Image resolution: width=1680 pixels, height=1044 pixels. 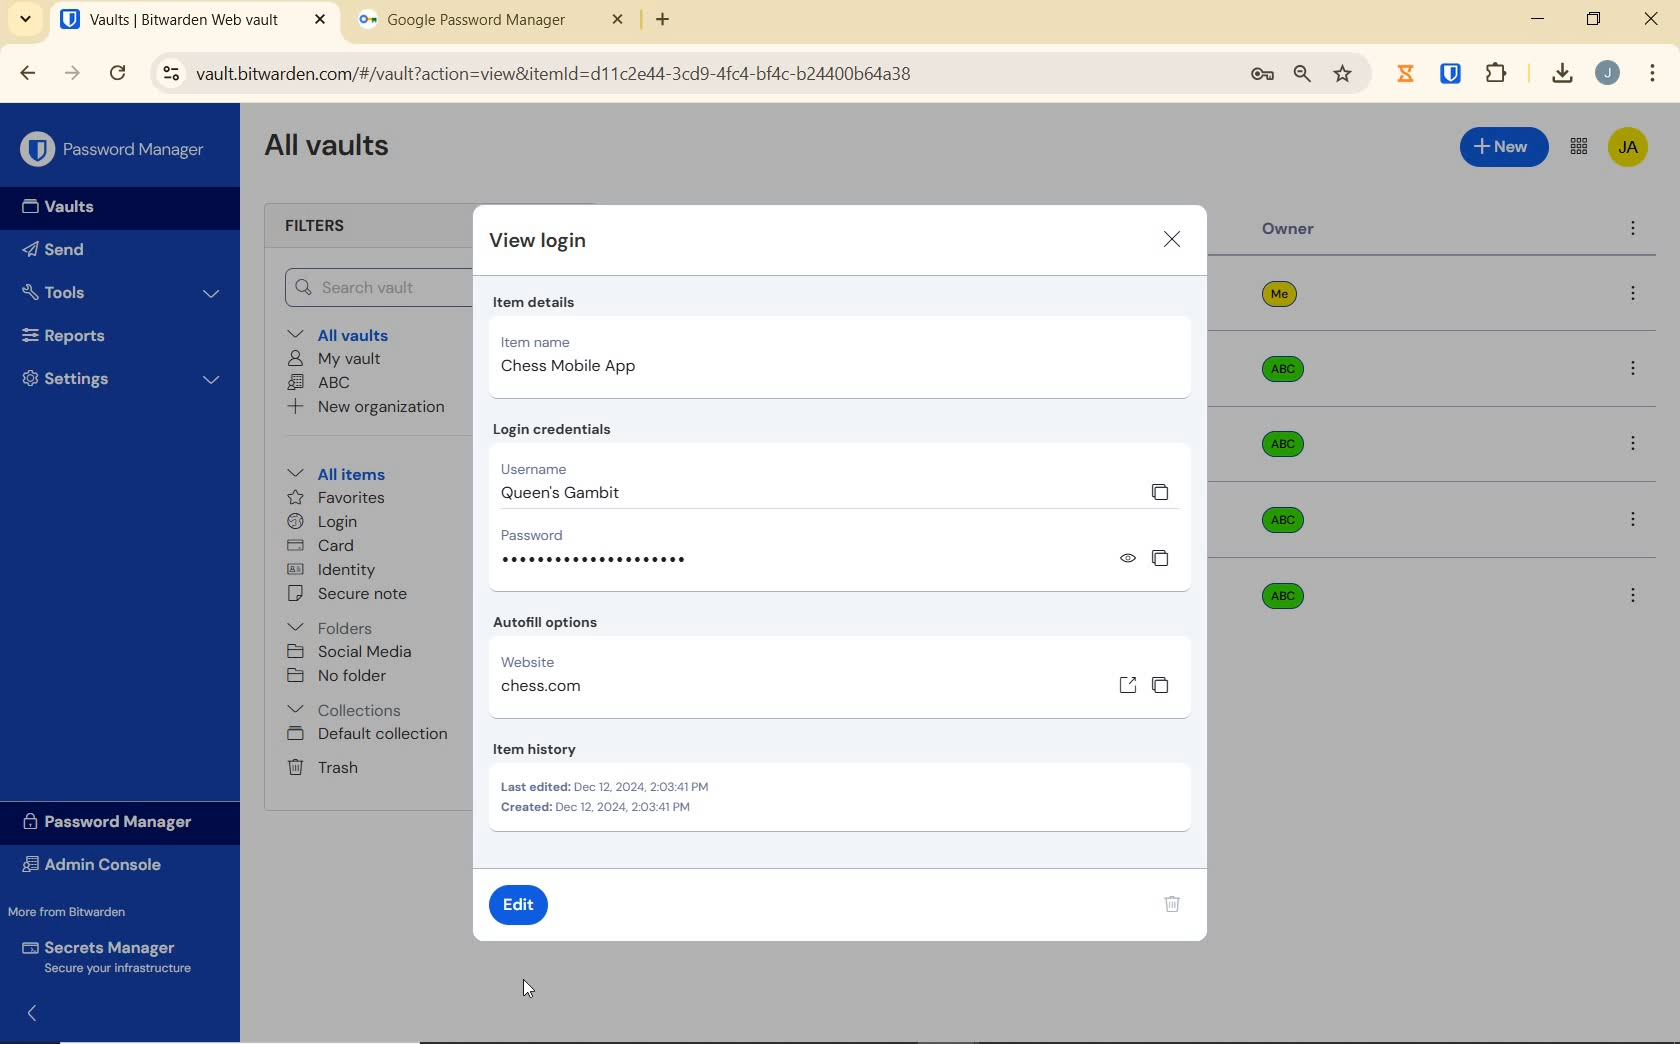 I want to click on backward, so click(x=26, y=73).